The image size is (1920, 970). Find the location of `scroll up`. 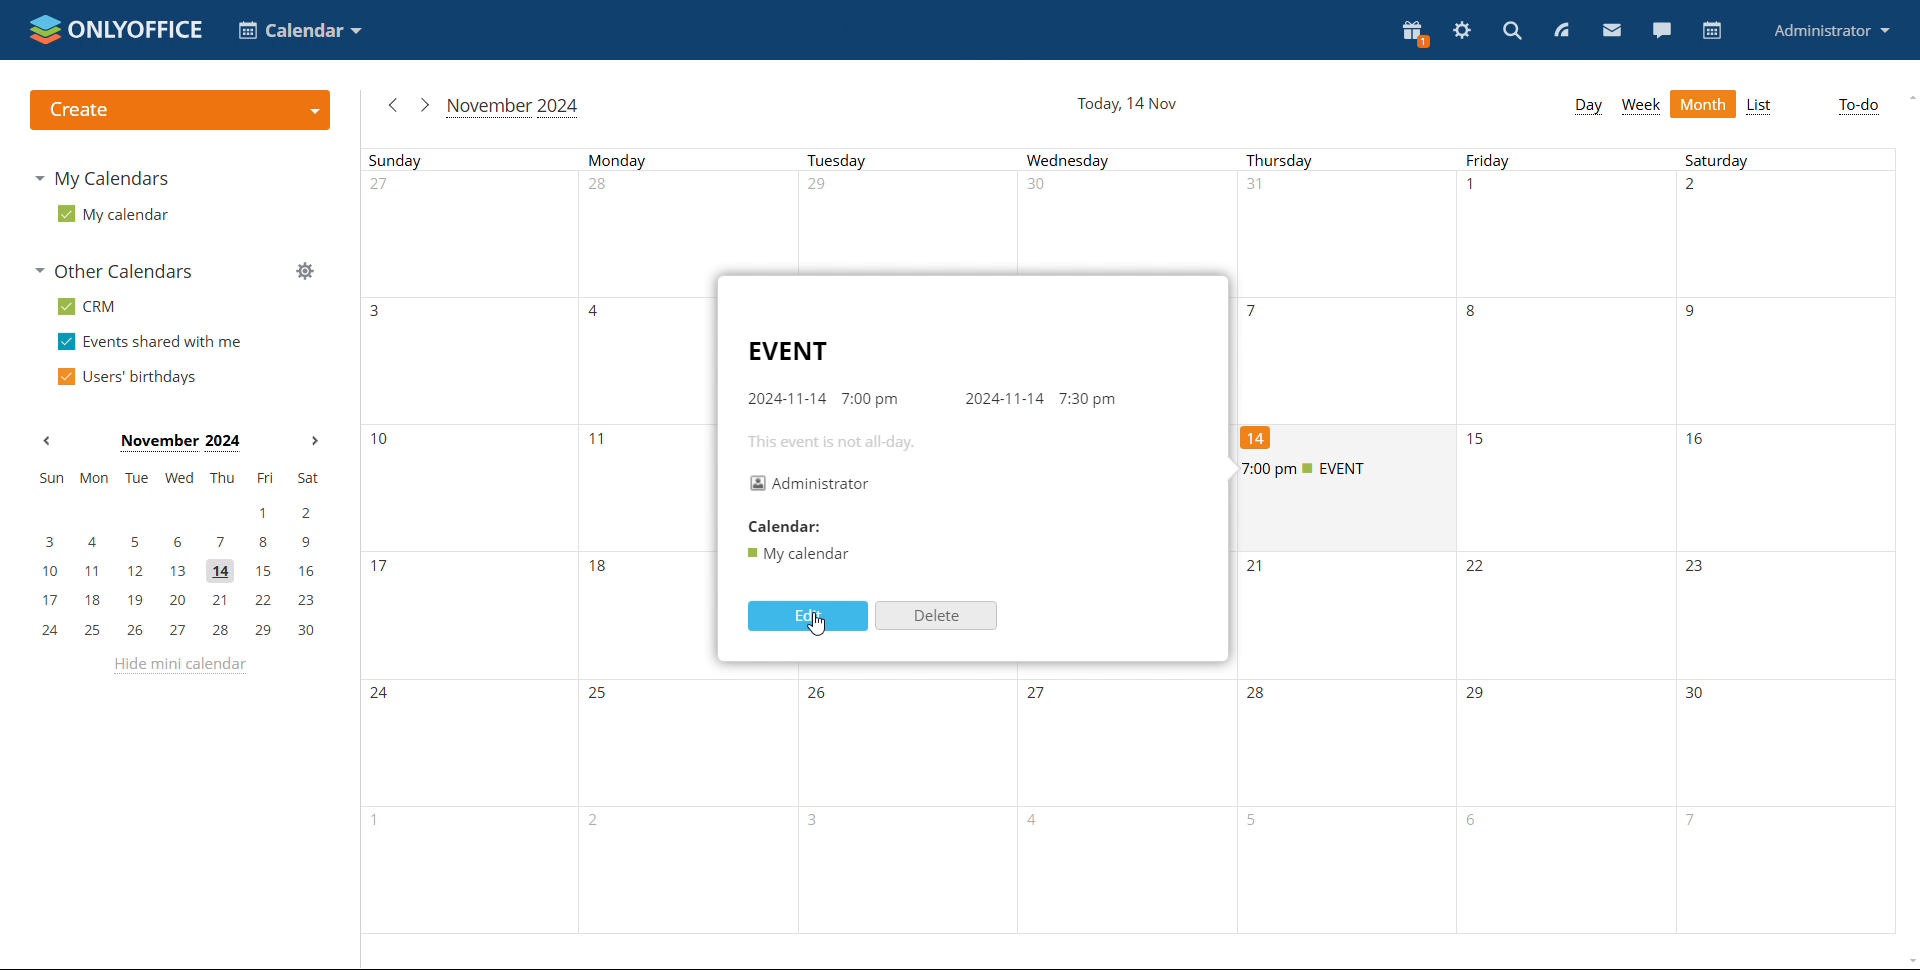

scroll up is located at coordinates (1908, 98).